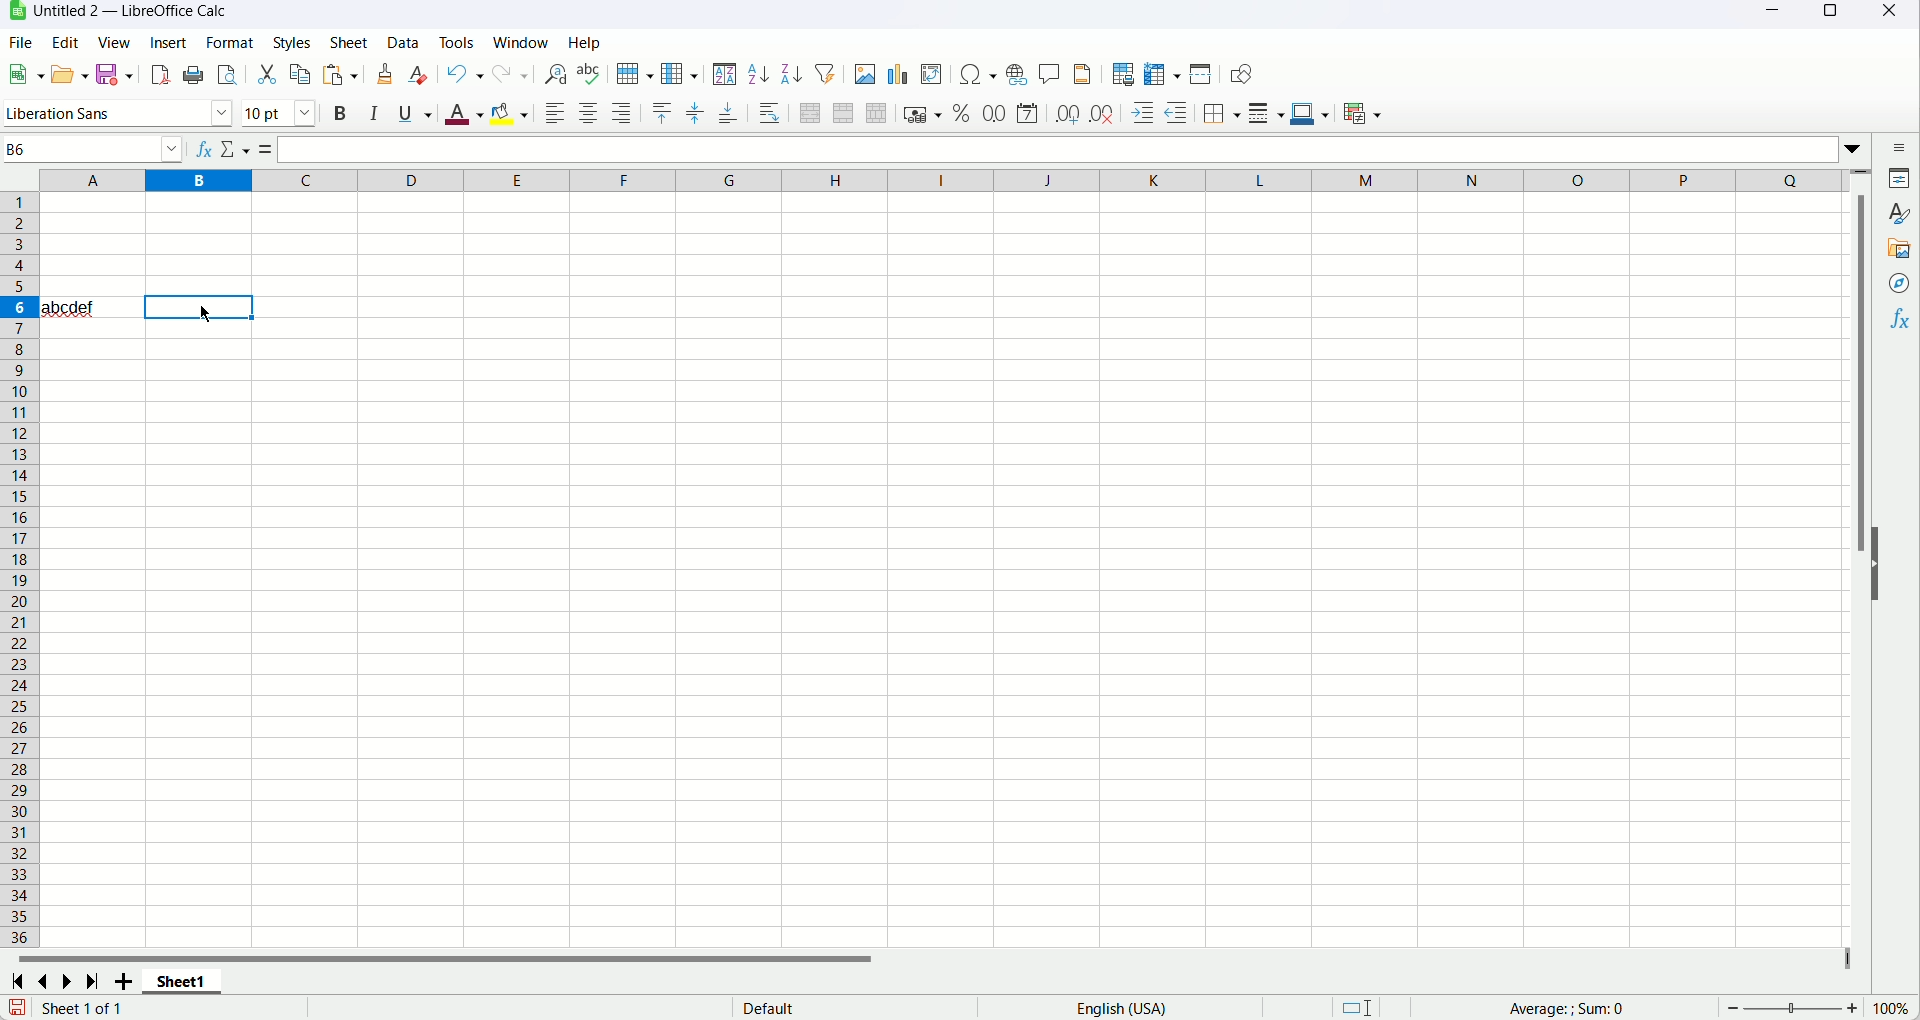 The height and width of the screenshot is (1020, 1920). What do you see at coordinates (978, 74) in the screenshot?
I see `insert special character` at bounding box center [978, 74].